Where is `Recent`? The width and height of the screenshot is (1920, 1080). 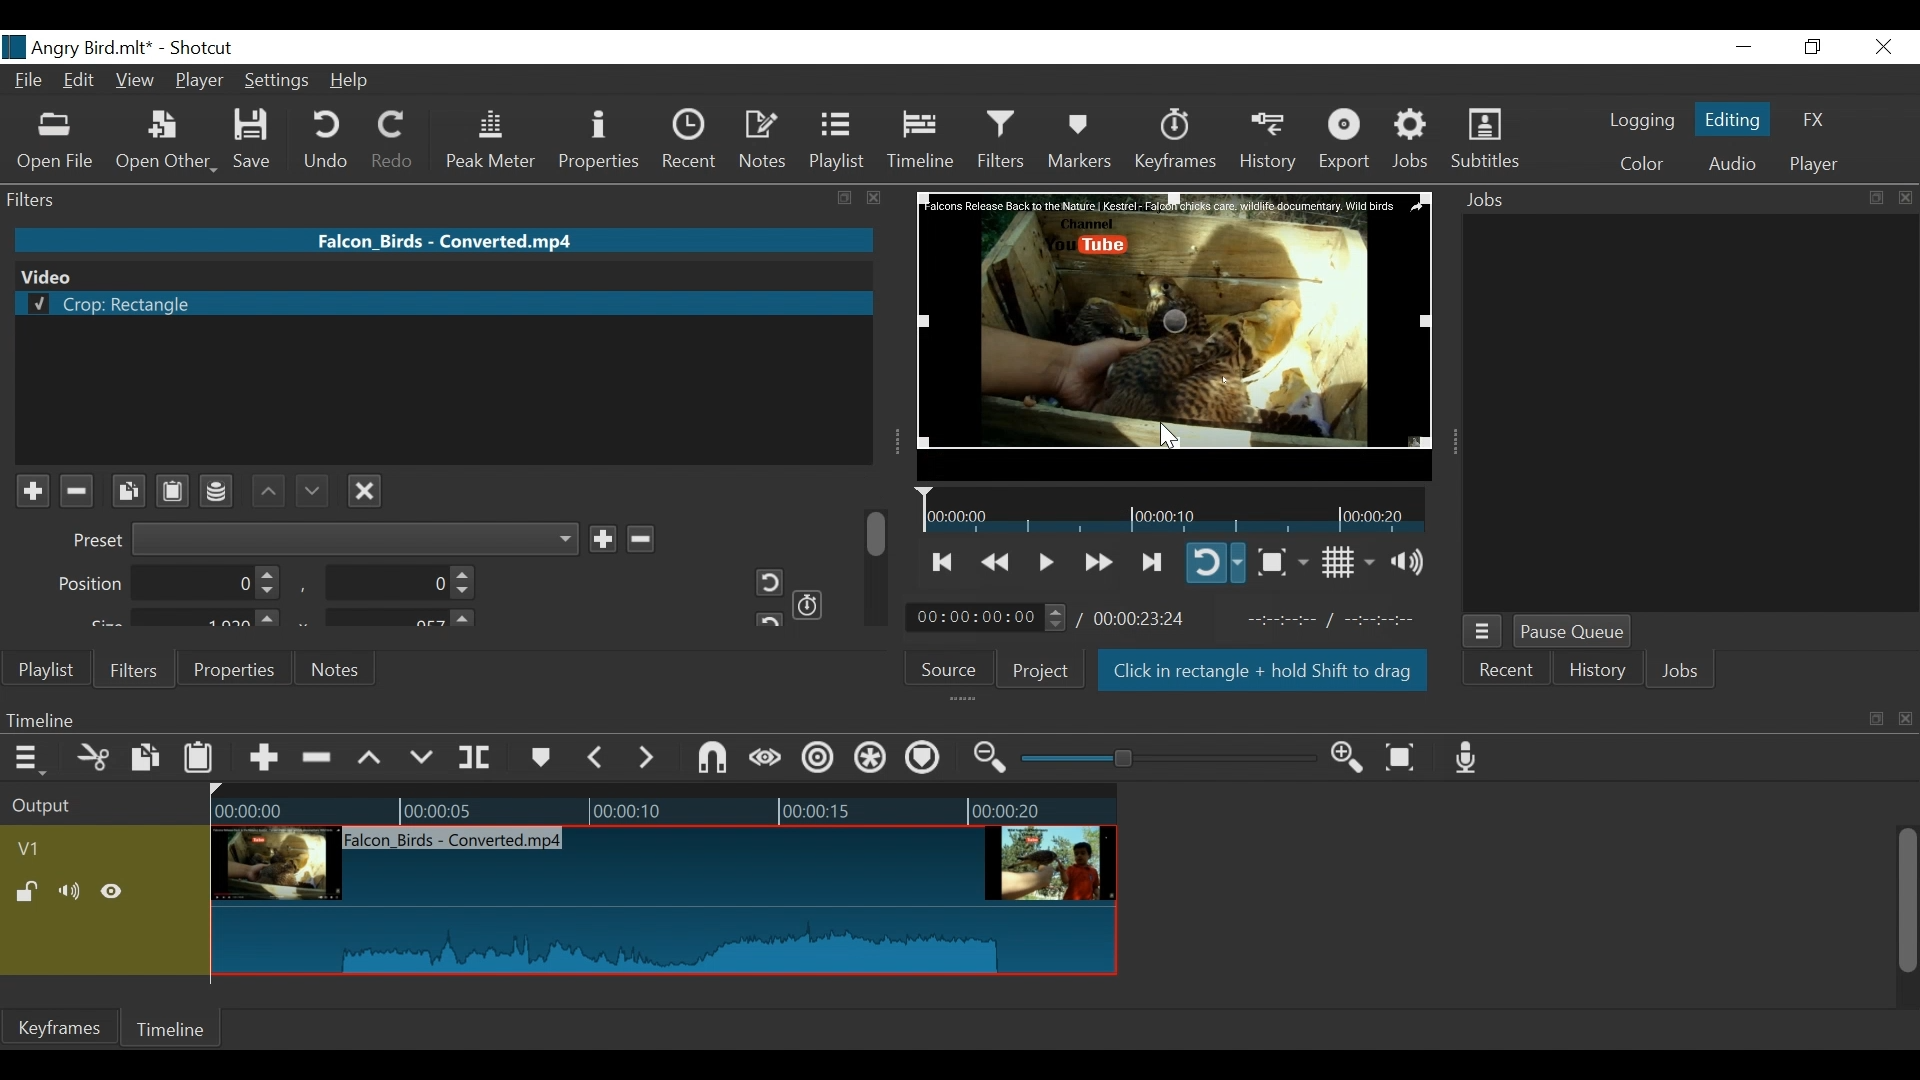
Recent is located at coordinates (1504, 673).